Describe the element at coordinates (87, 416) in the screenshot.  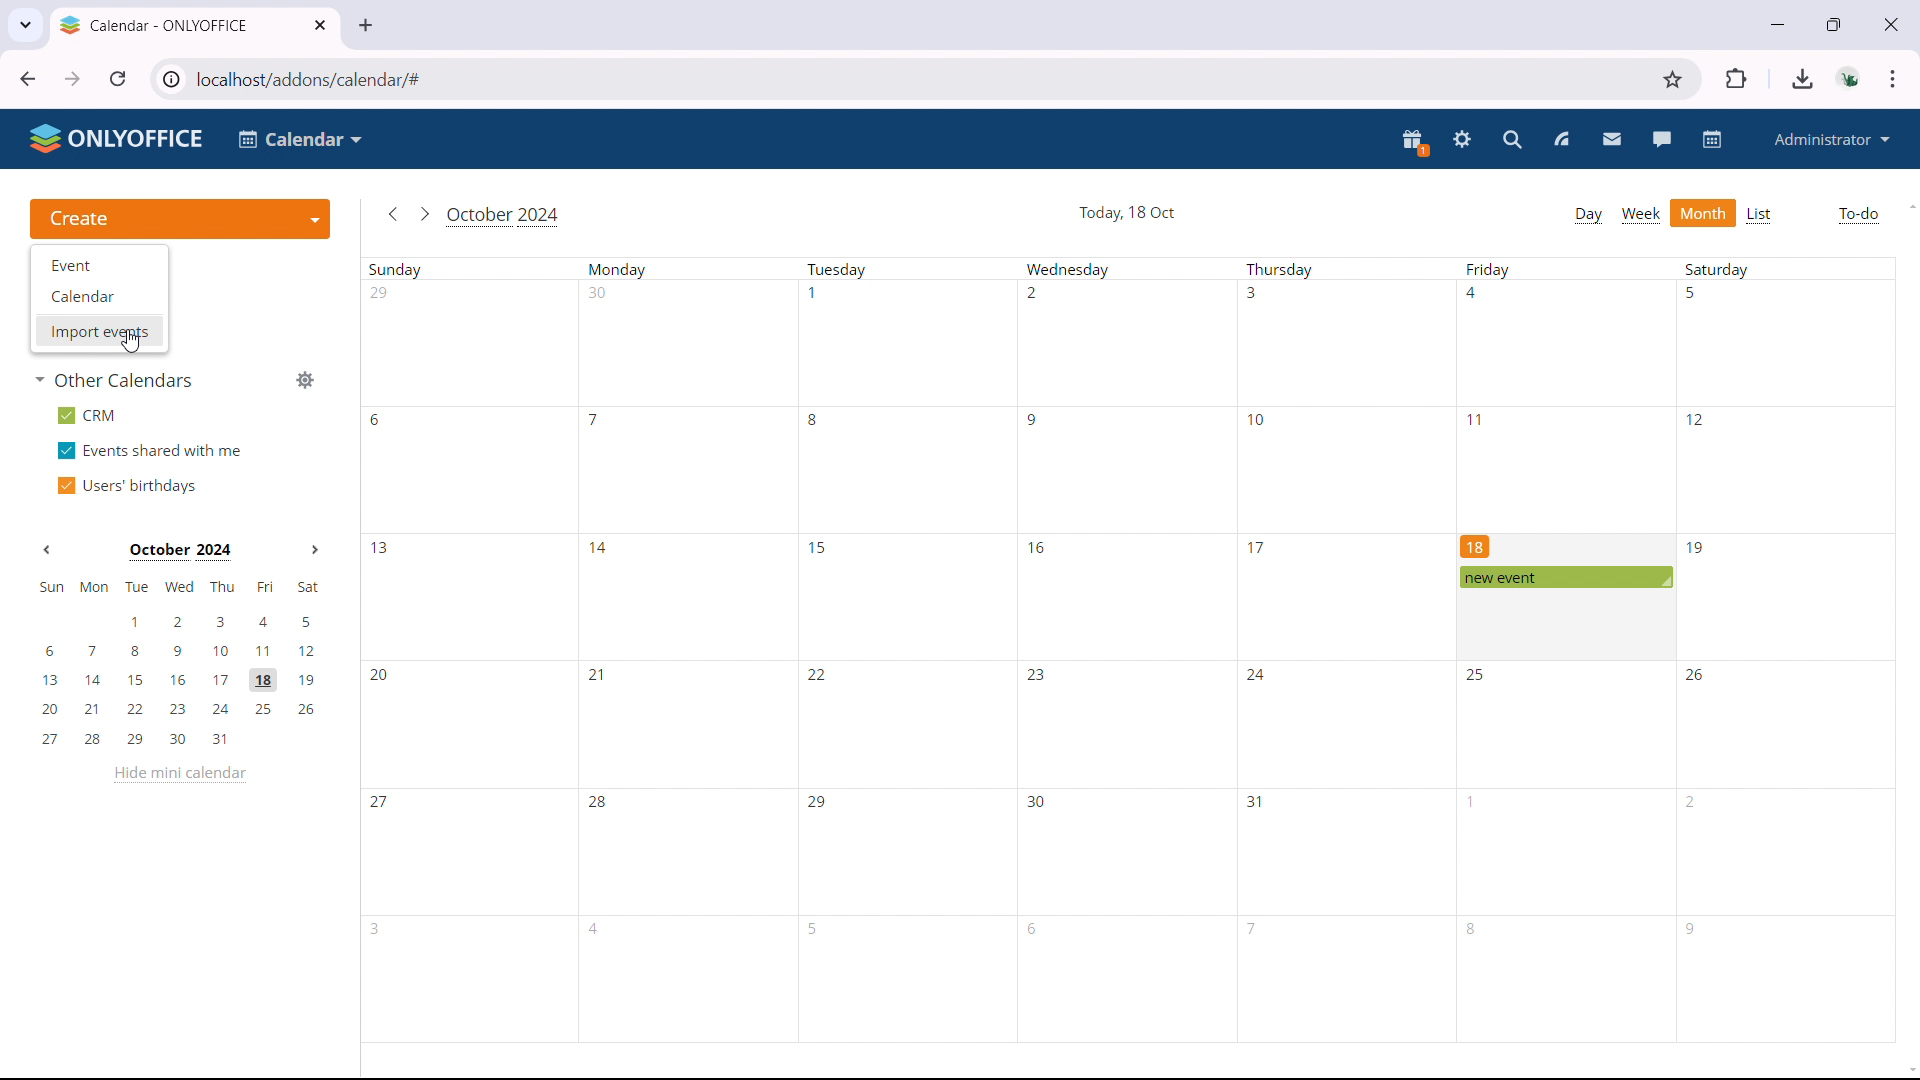
I see `crm` at that location.